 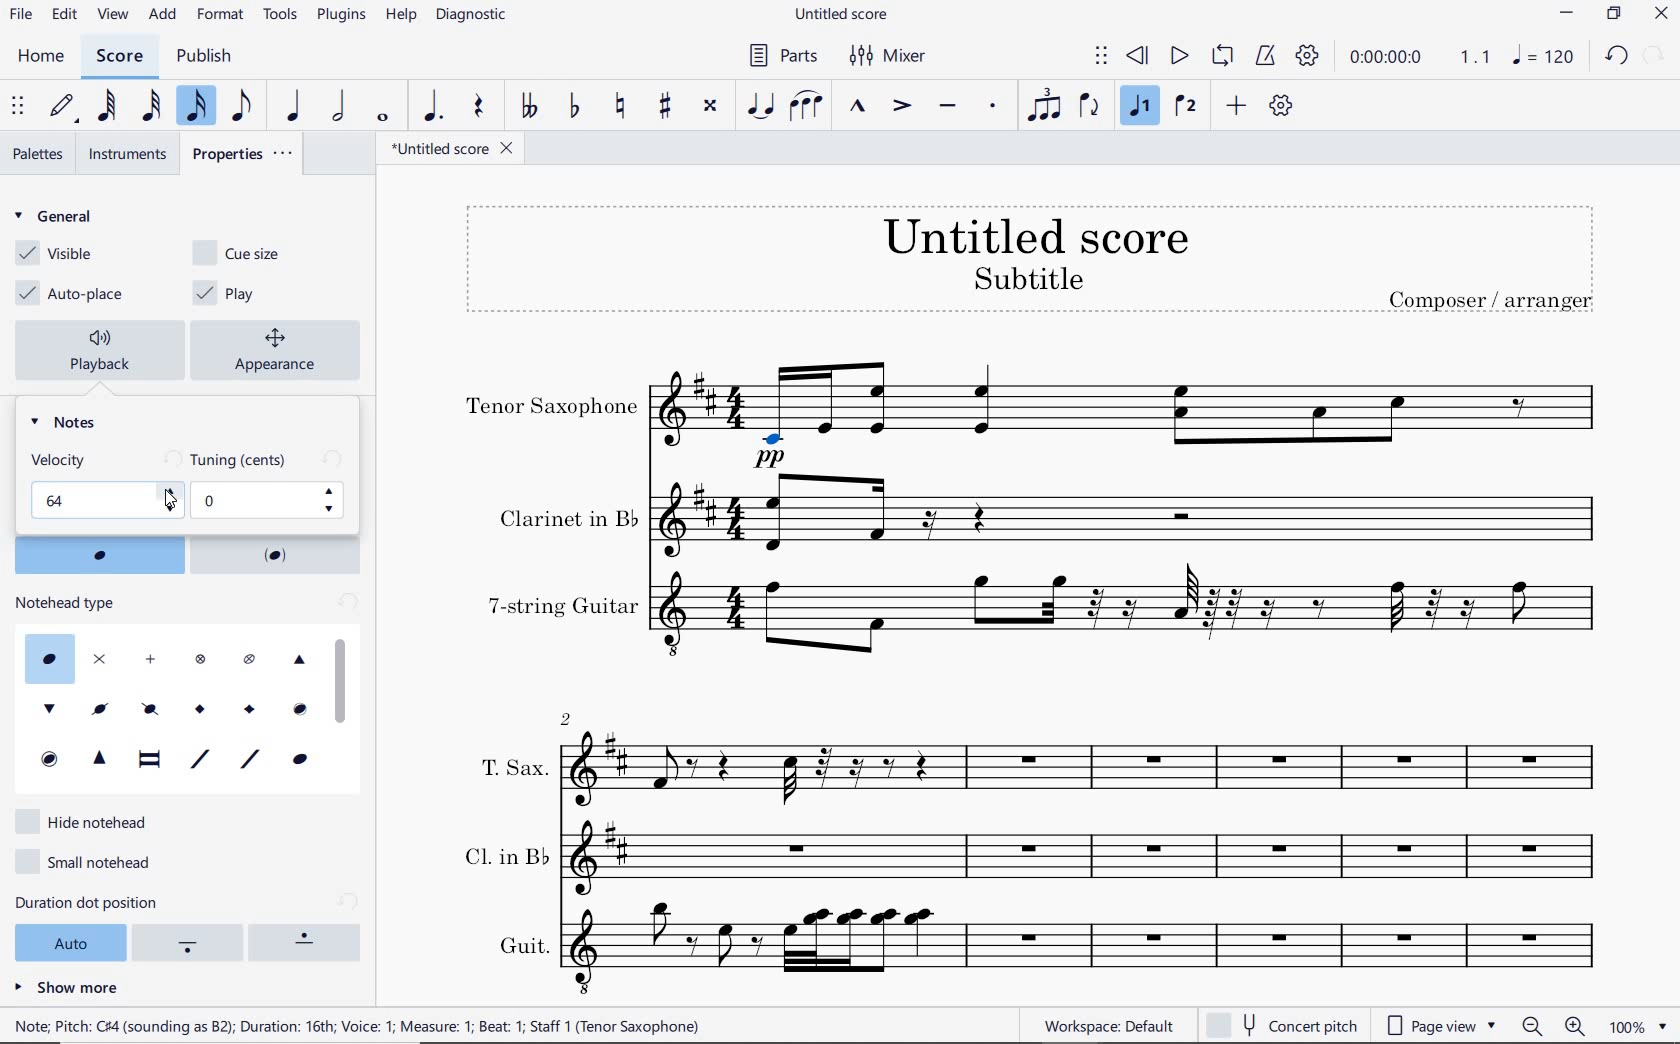 I want to click on file, so click(x=24, y=14).